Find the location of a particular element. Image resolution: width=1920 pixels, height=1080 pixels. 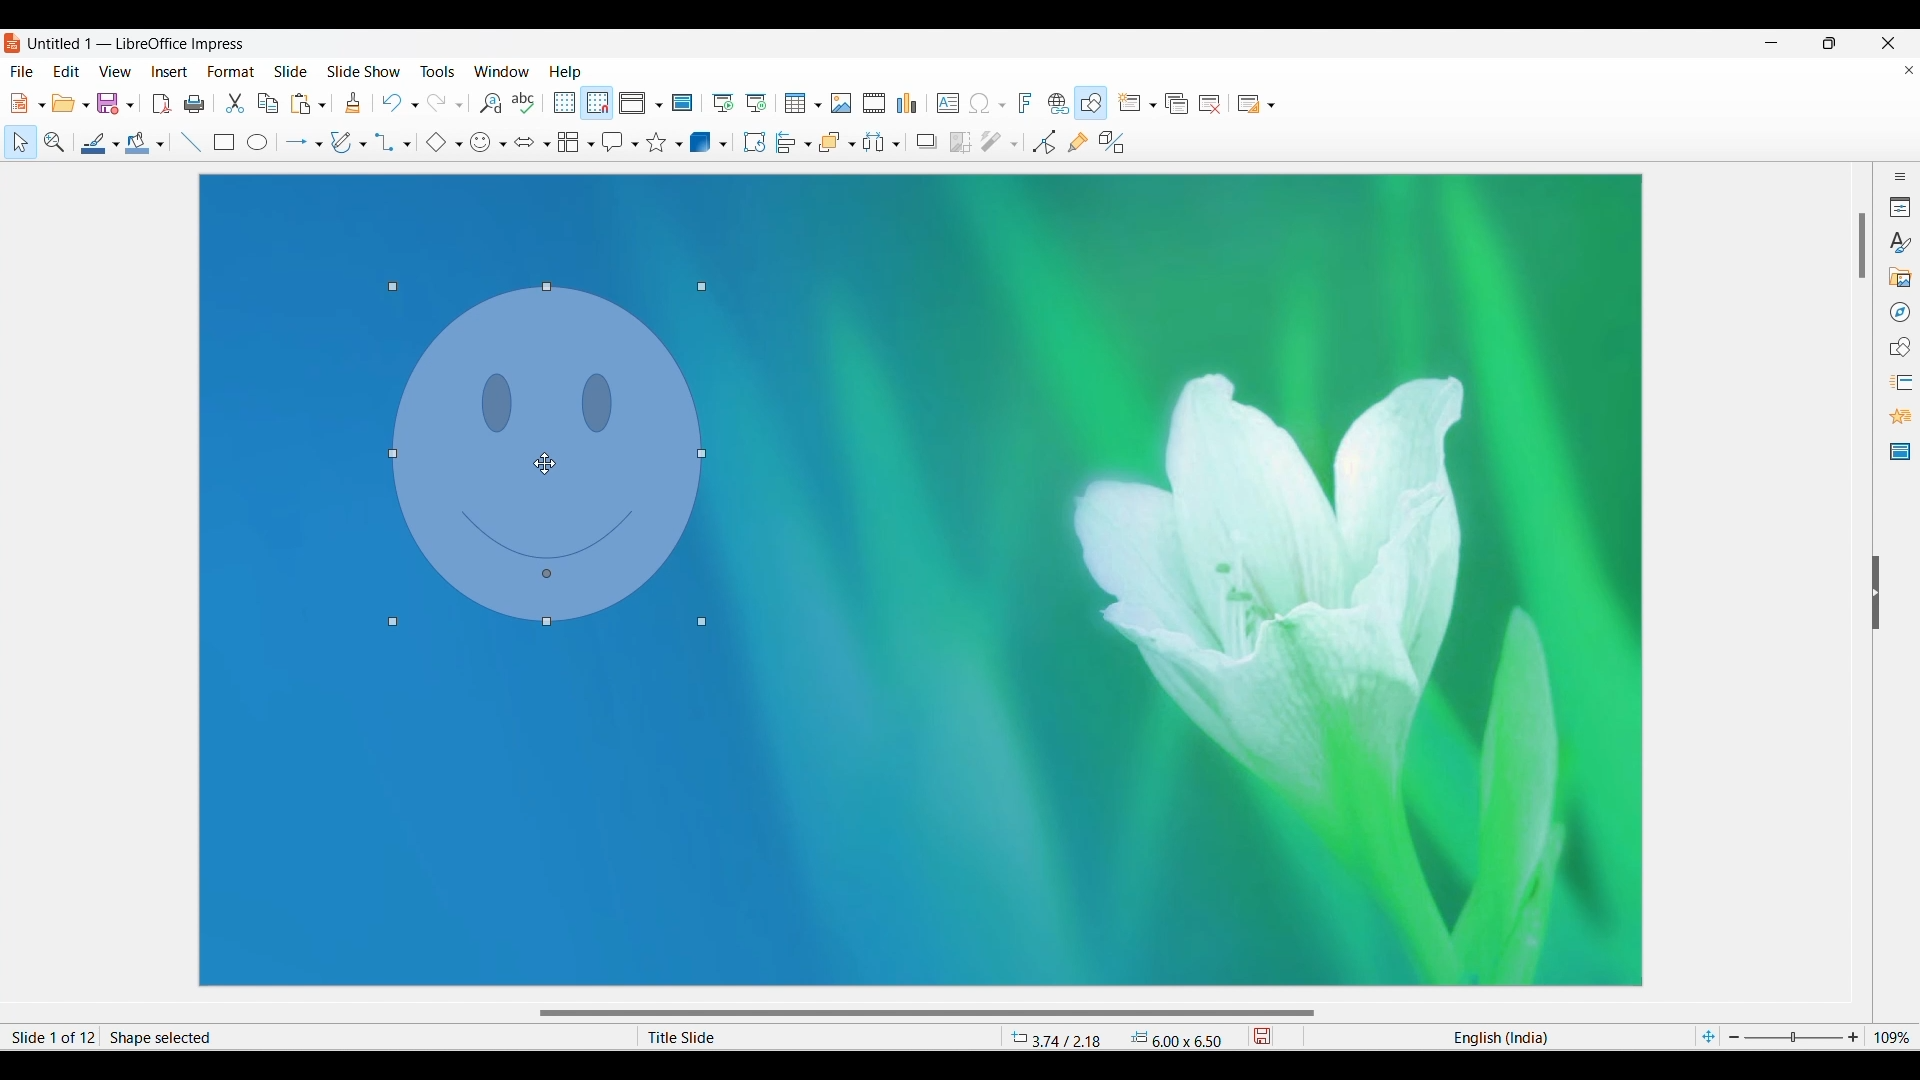

Zoom out is located at coordinates (1734, 1037).